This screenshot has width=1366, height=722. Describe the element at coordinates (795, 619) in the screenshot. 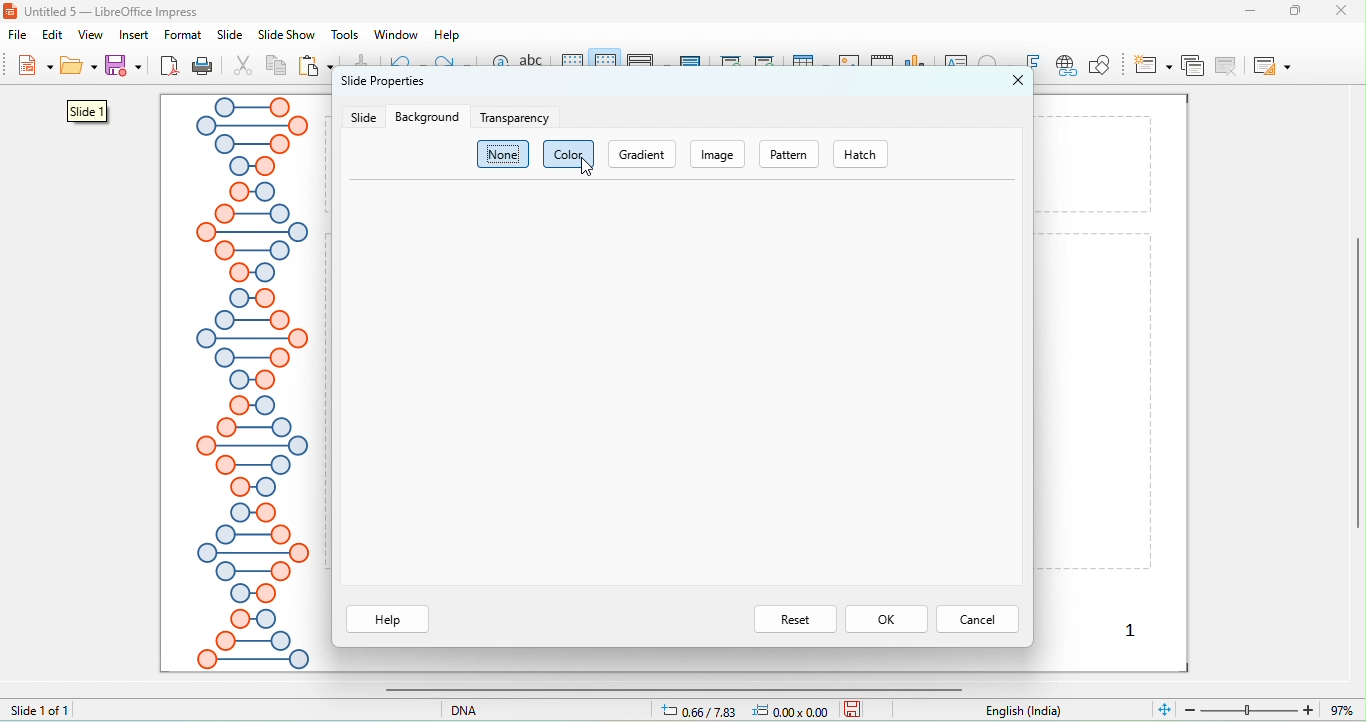

I see `reset` at that location.